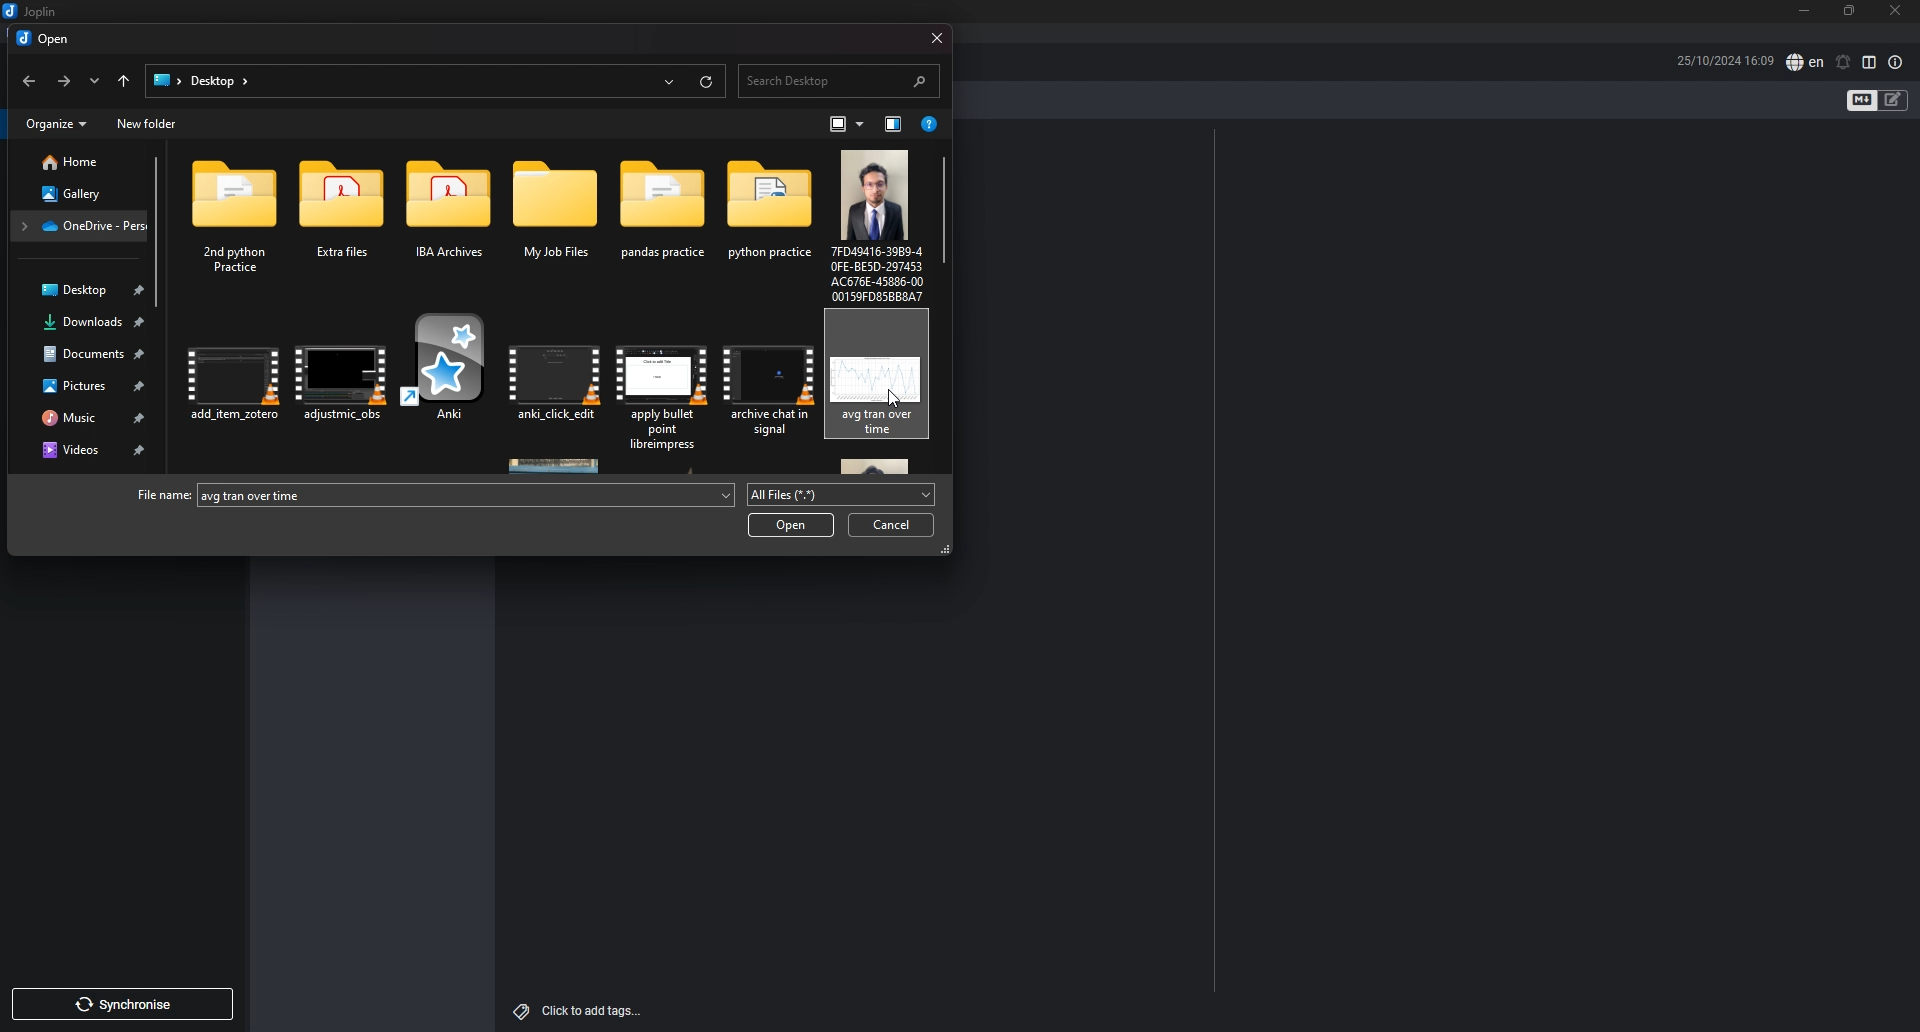 The width and height of the screenshot is (1920, 1032). I want to click on pictures, so click(86, 385).